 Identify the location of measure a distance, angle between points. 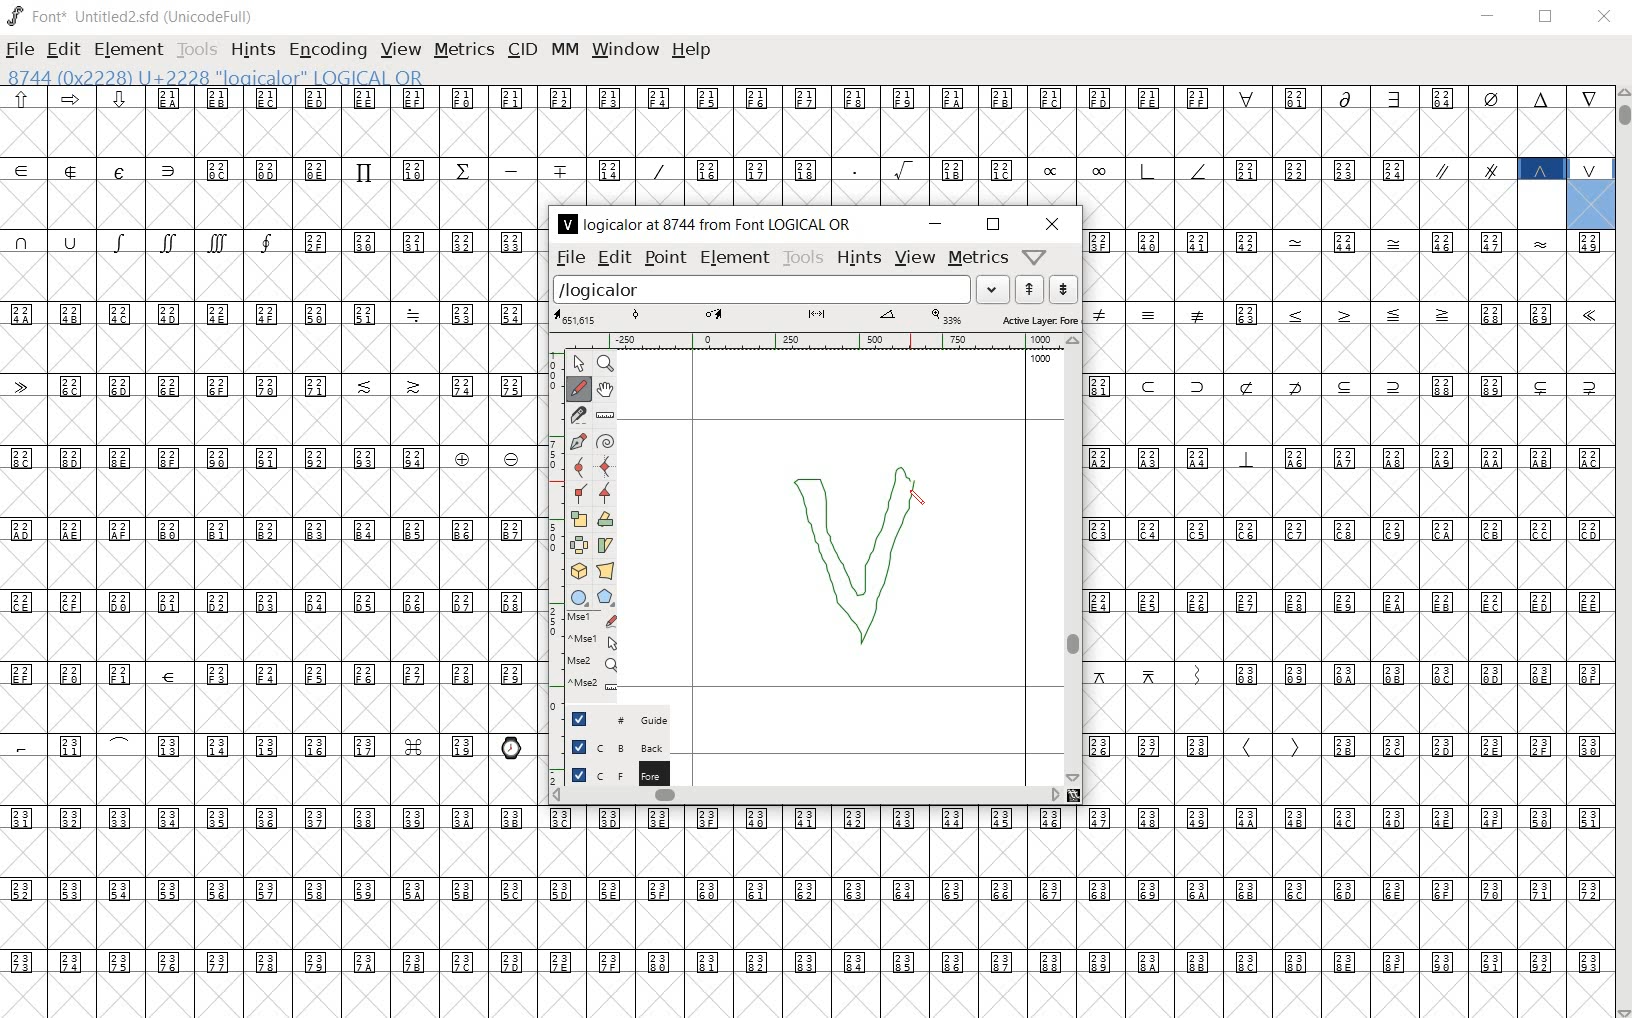
(605, 415).